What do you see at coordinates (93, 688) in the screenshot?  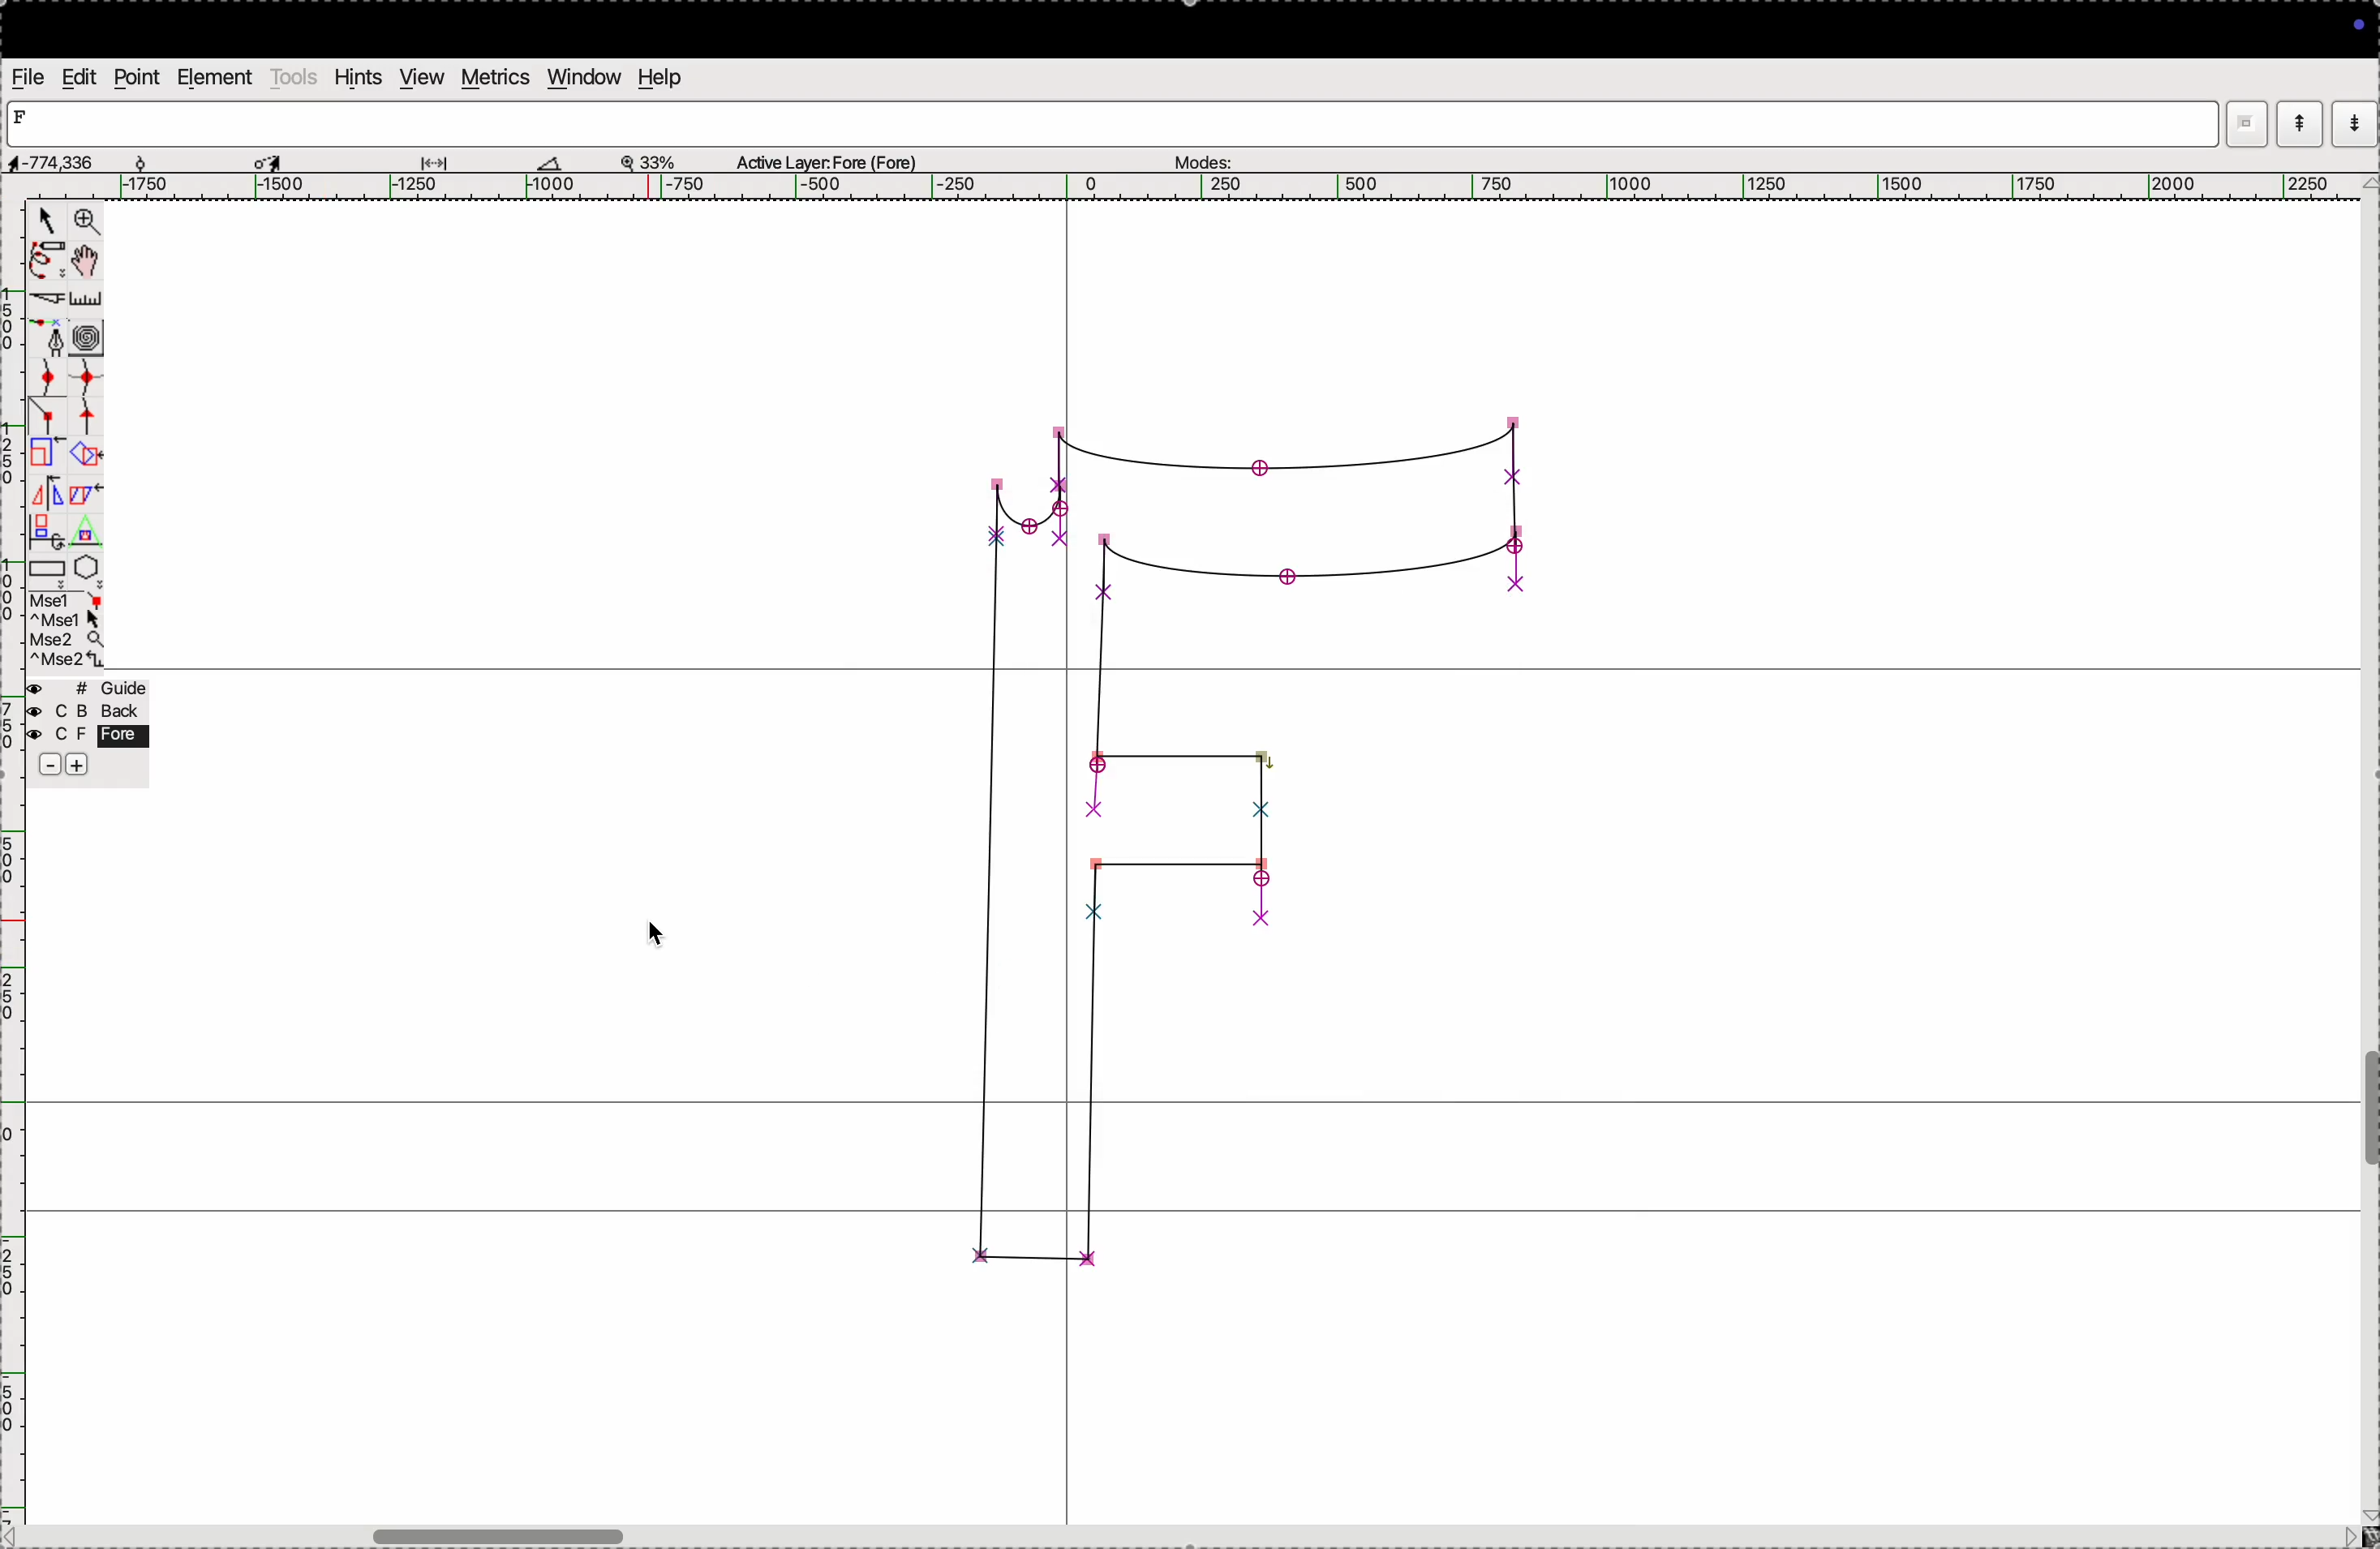 I see `guide` at bounding box center [93, 688].